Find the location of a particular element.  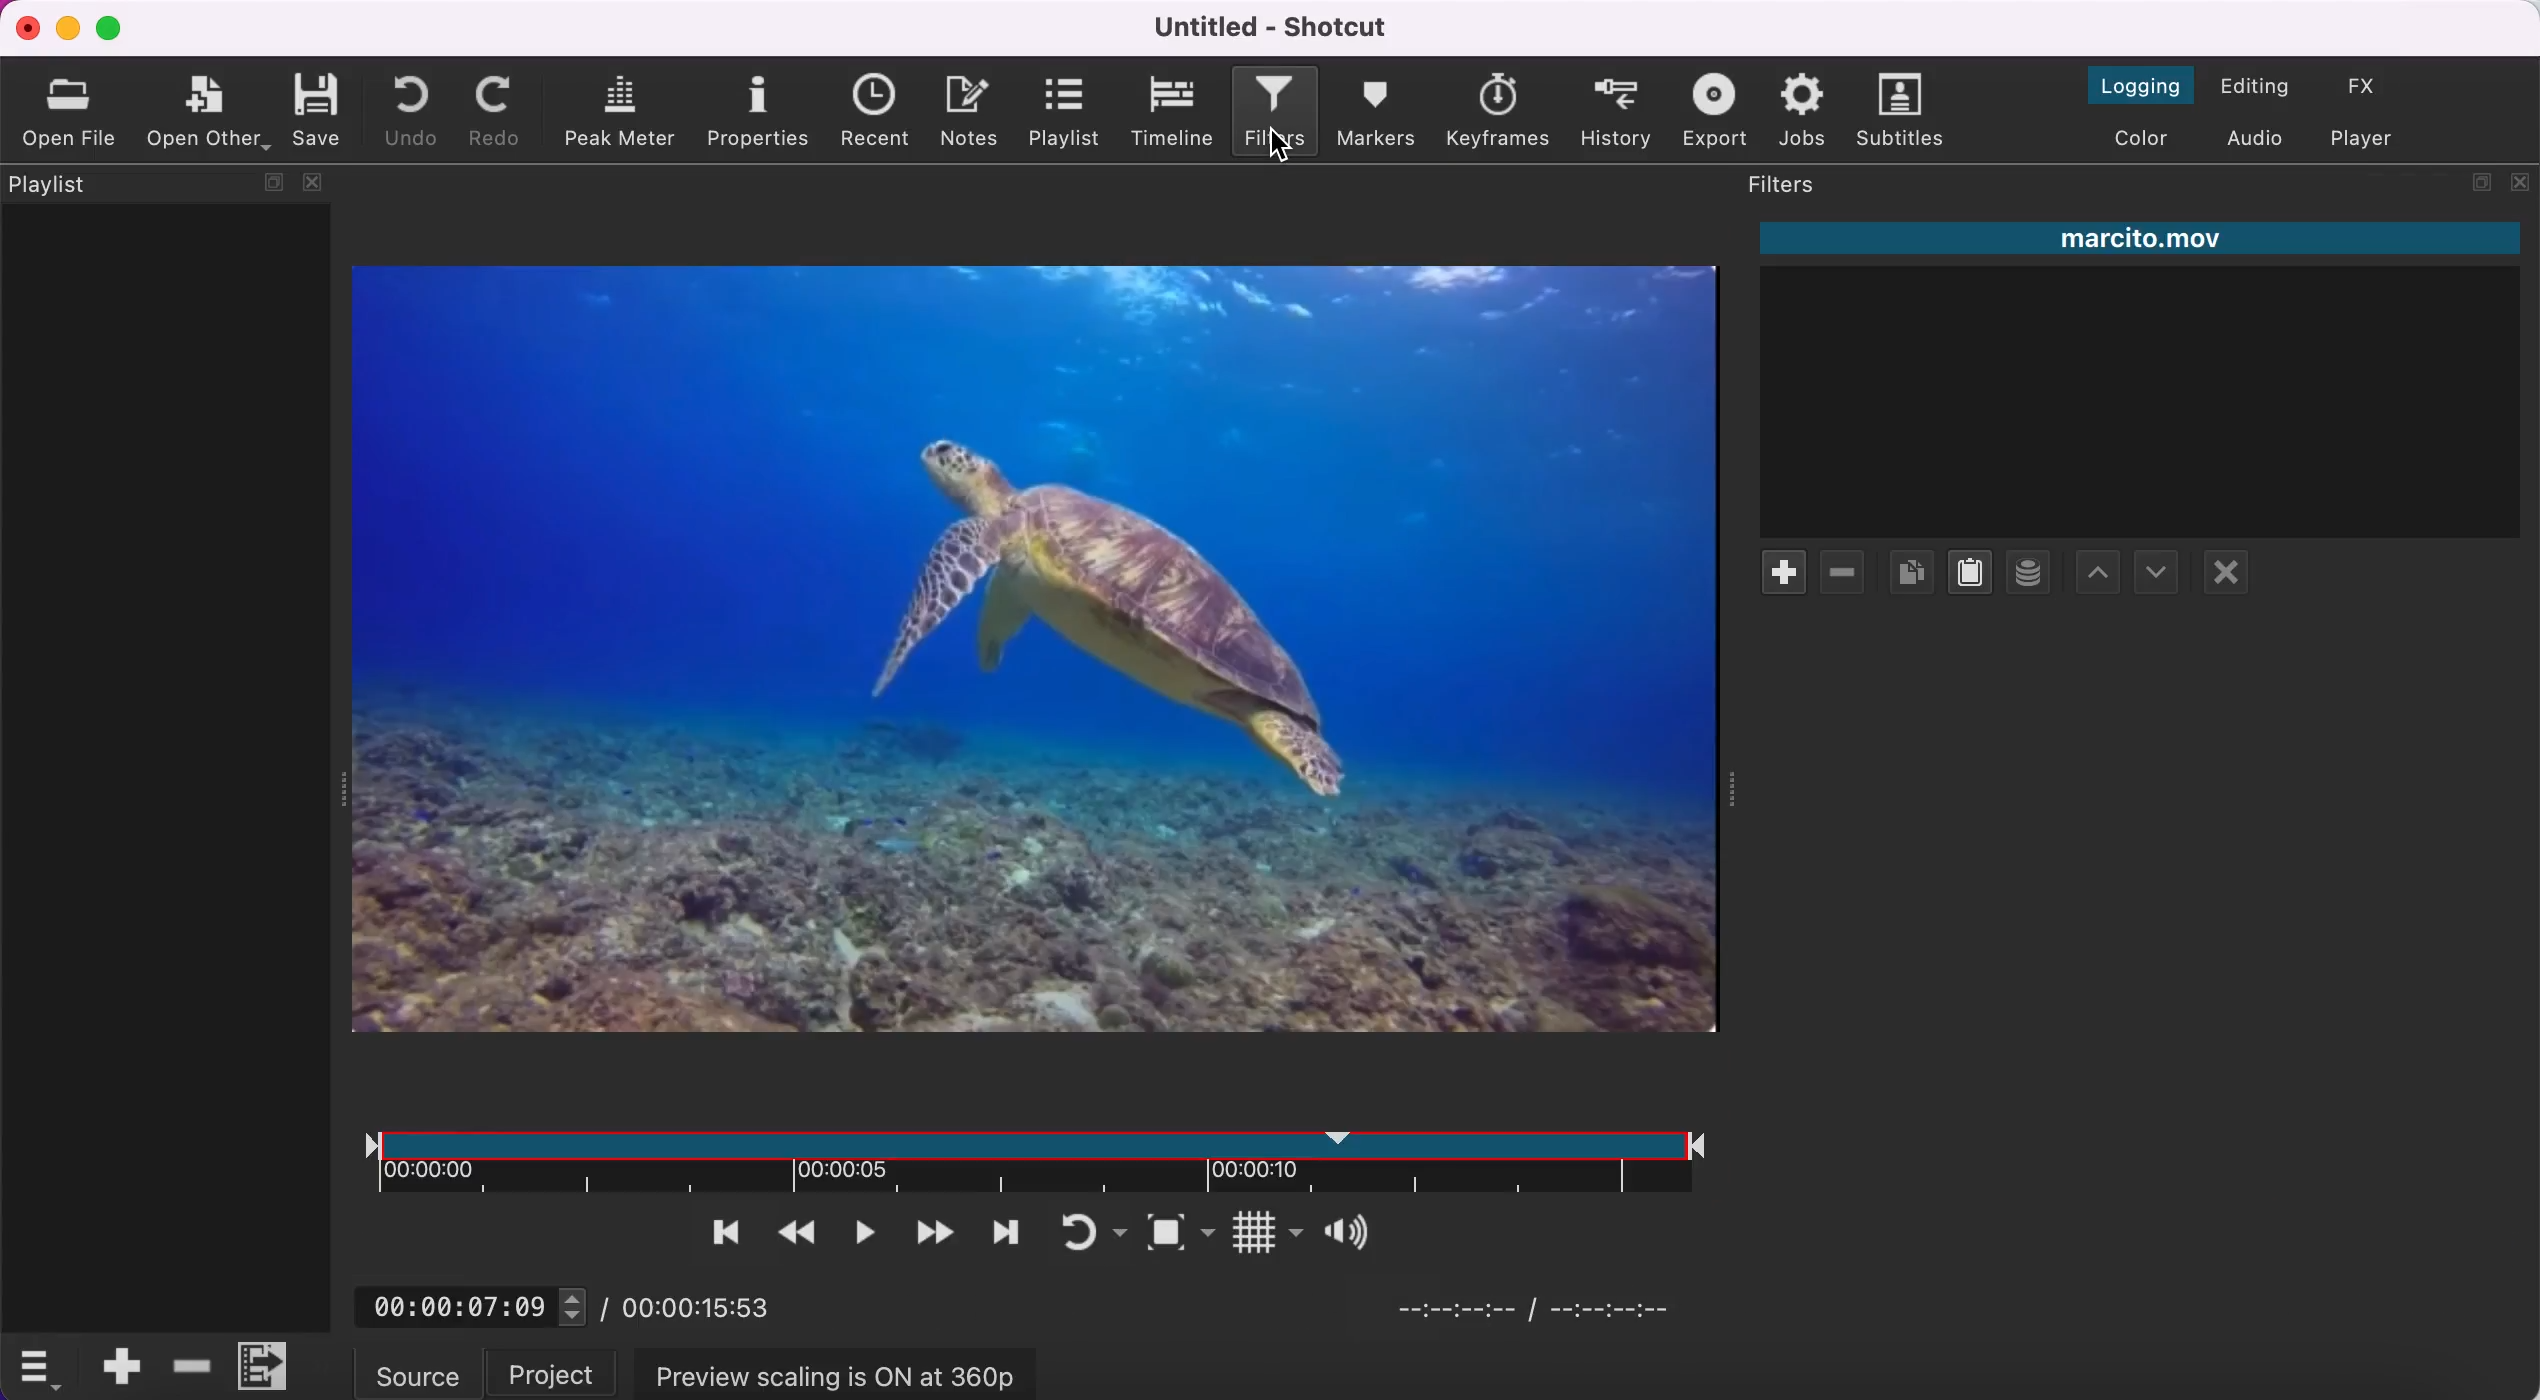

properties is located at coordinates (759, 112).